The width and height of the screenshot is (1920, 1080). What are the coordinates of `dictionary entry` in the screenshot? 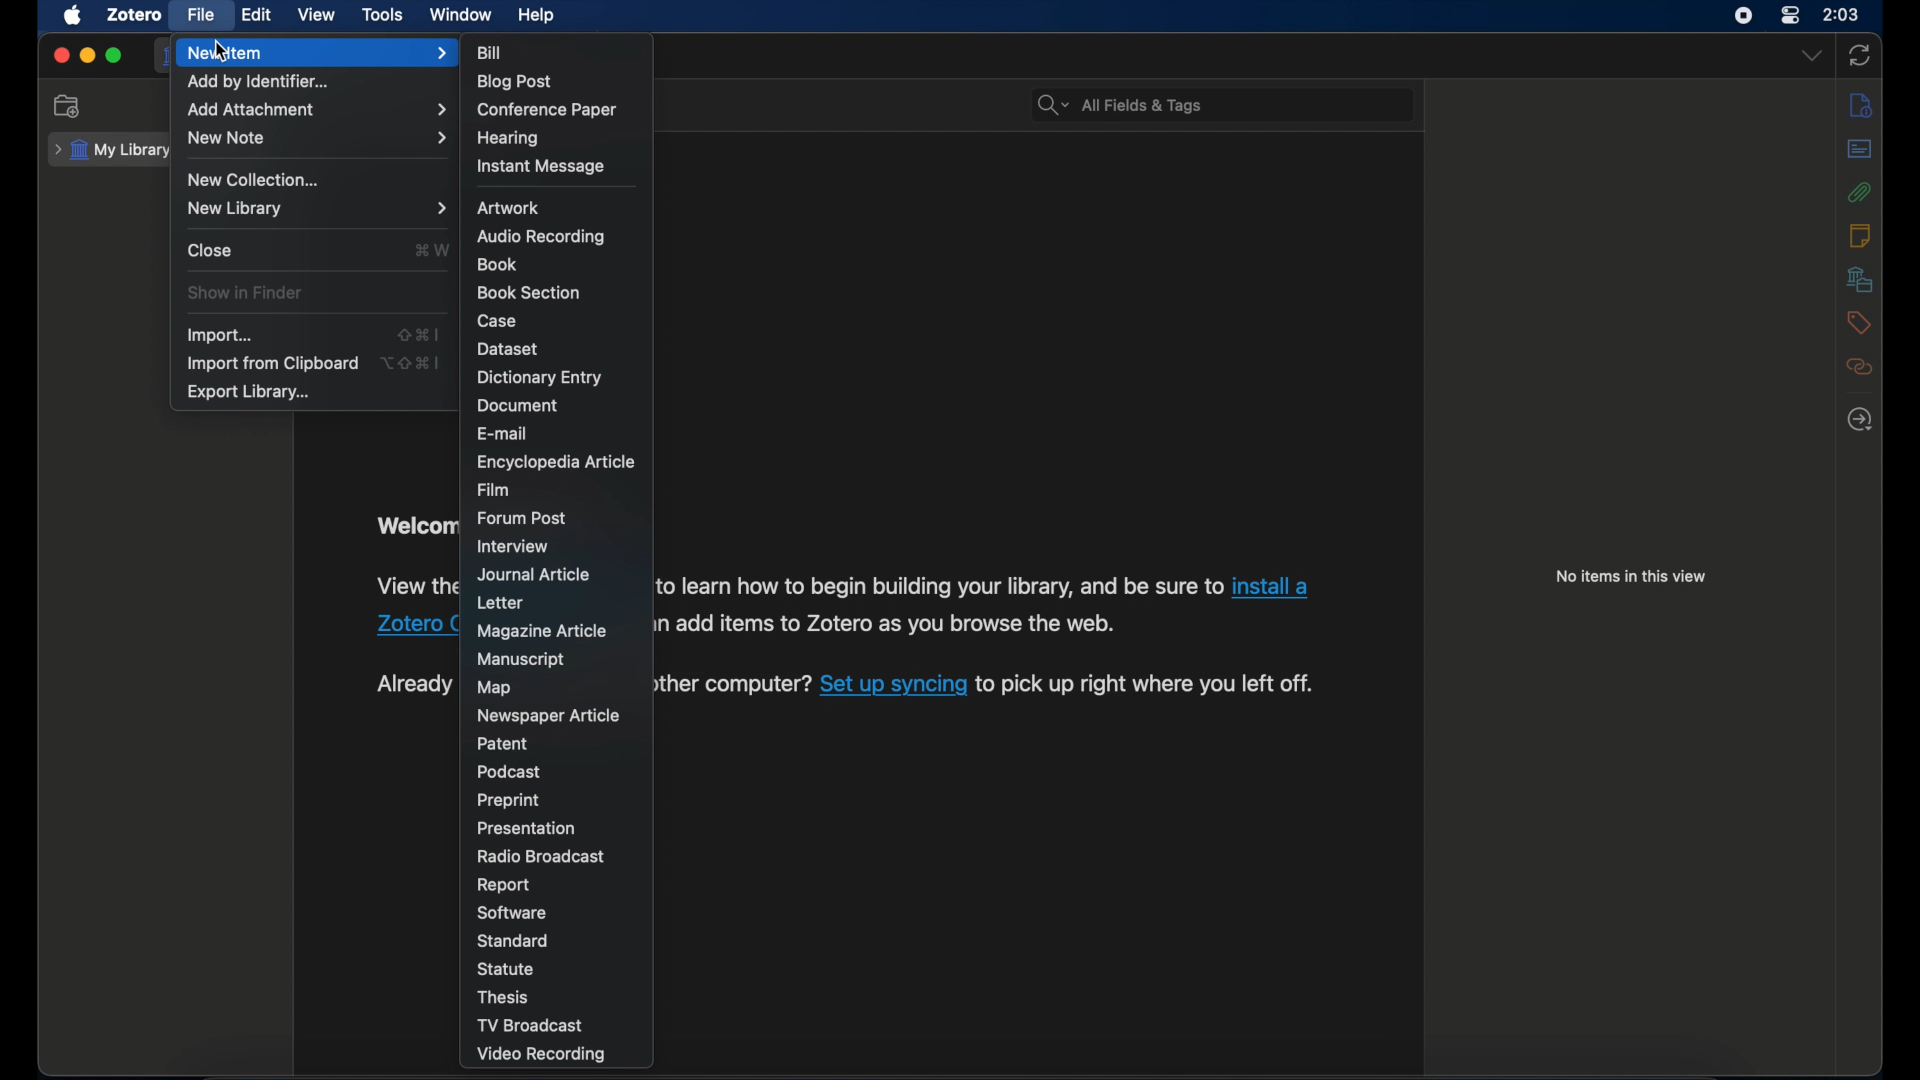 It's located at (539, 378).